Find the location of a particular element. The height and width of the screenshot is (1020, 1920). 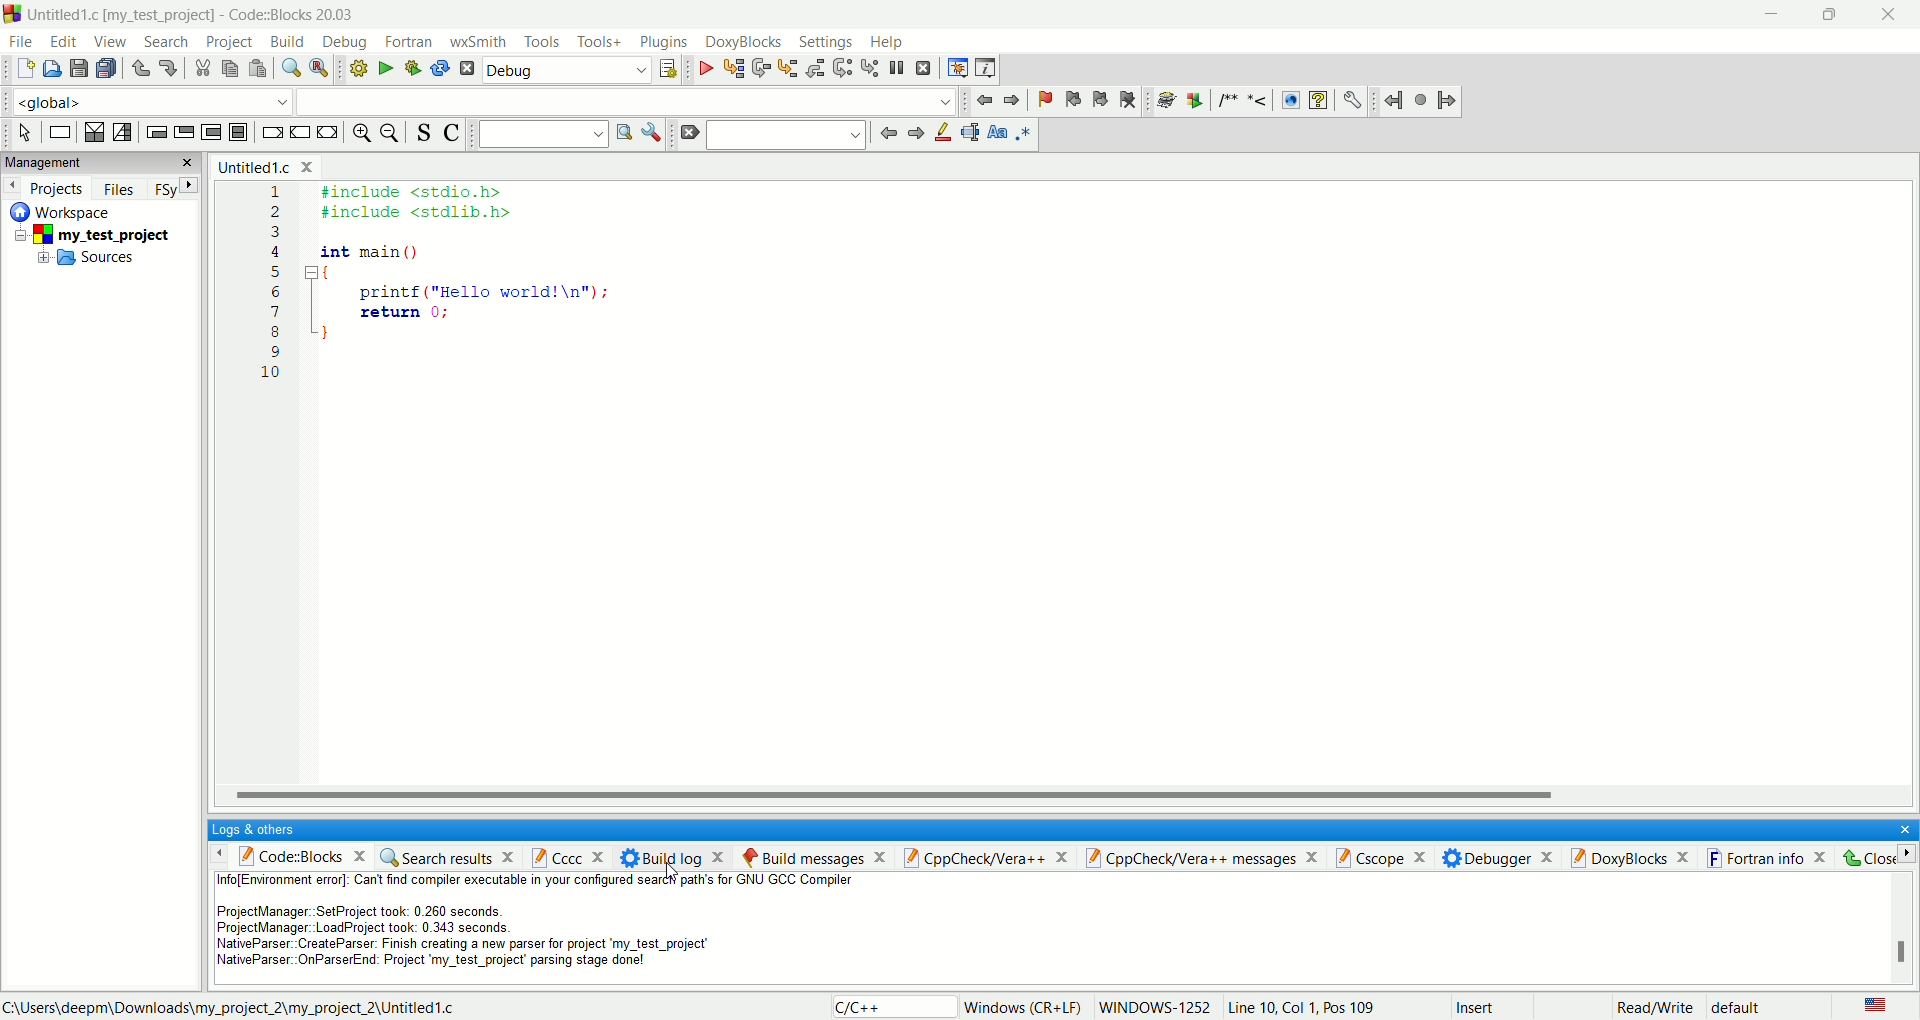

logs and others is located at coordinates (265, 829).